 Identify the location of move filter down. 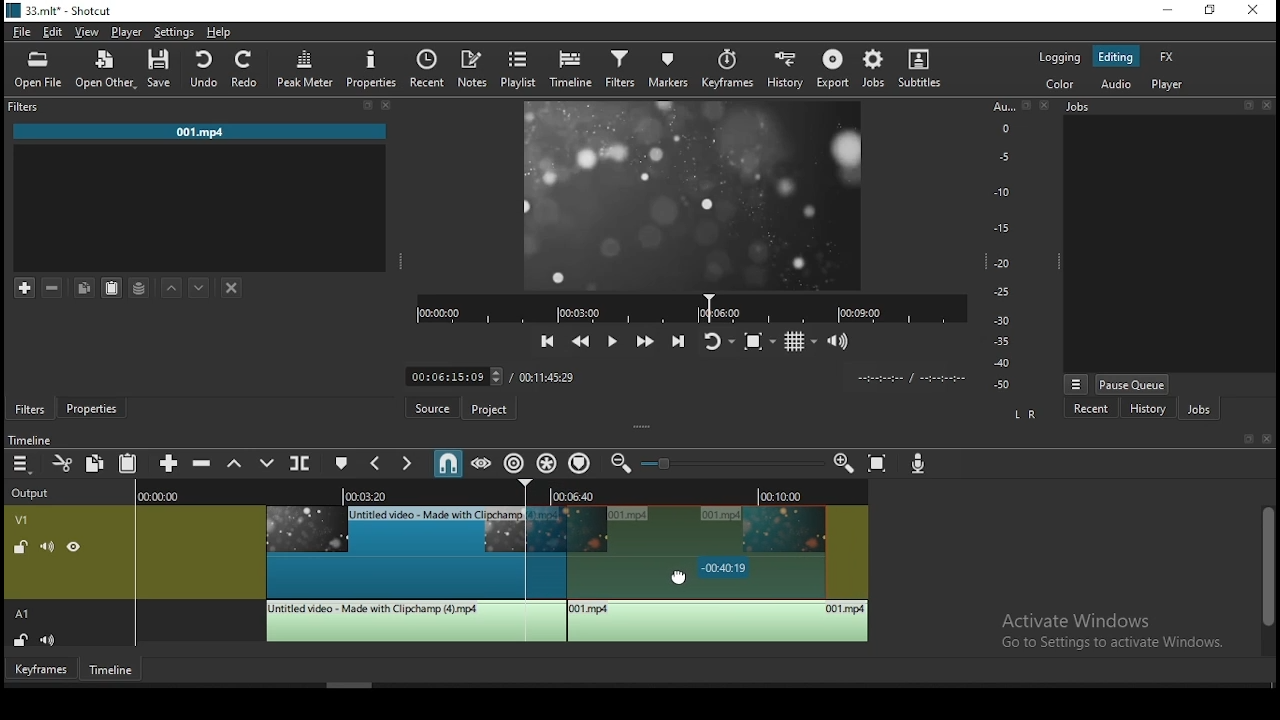
(199, 285).